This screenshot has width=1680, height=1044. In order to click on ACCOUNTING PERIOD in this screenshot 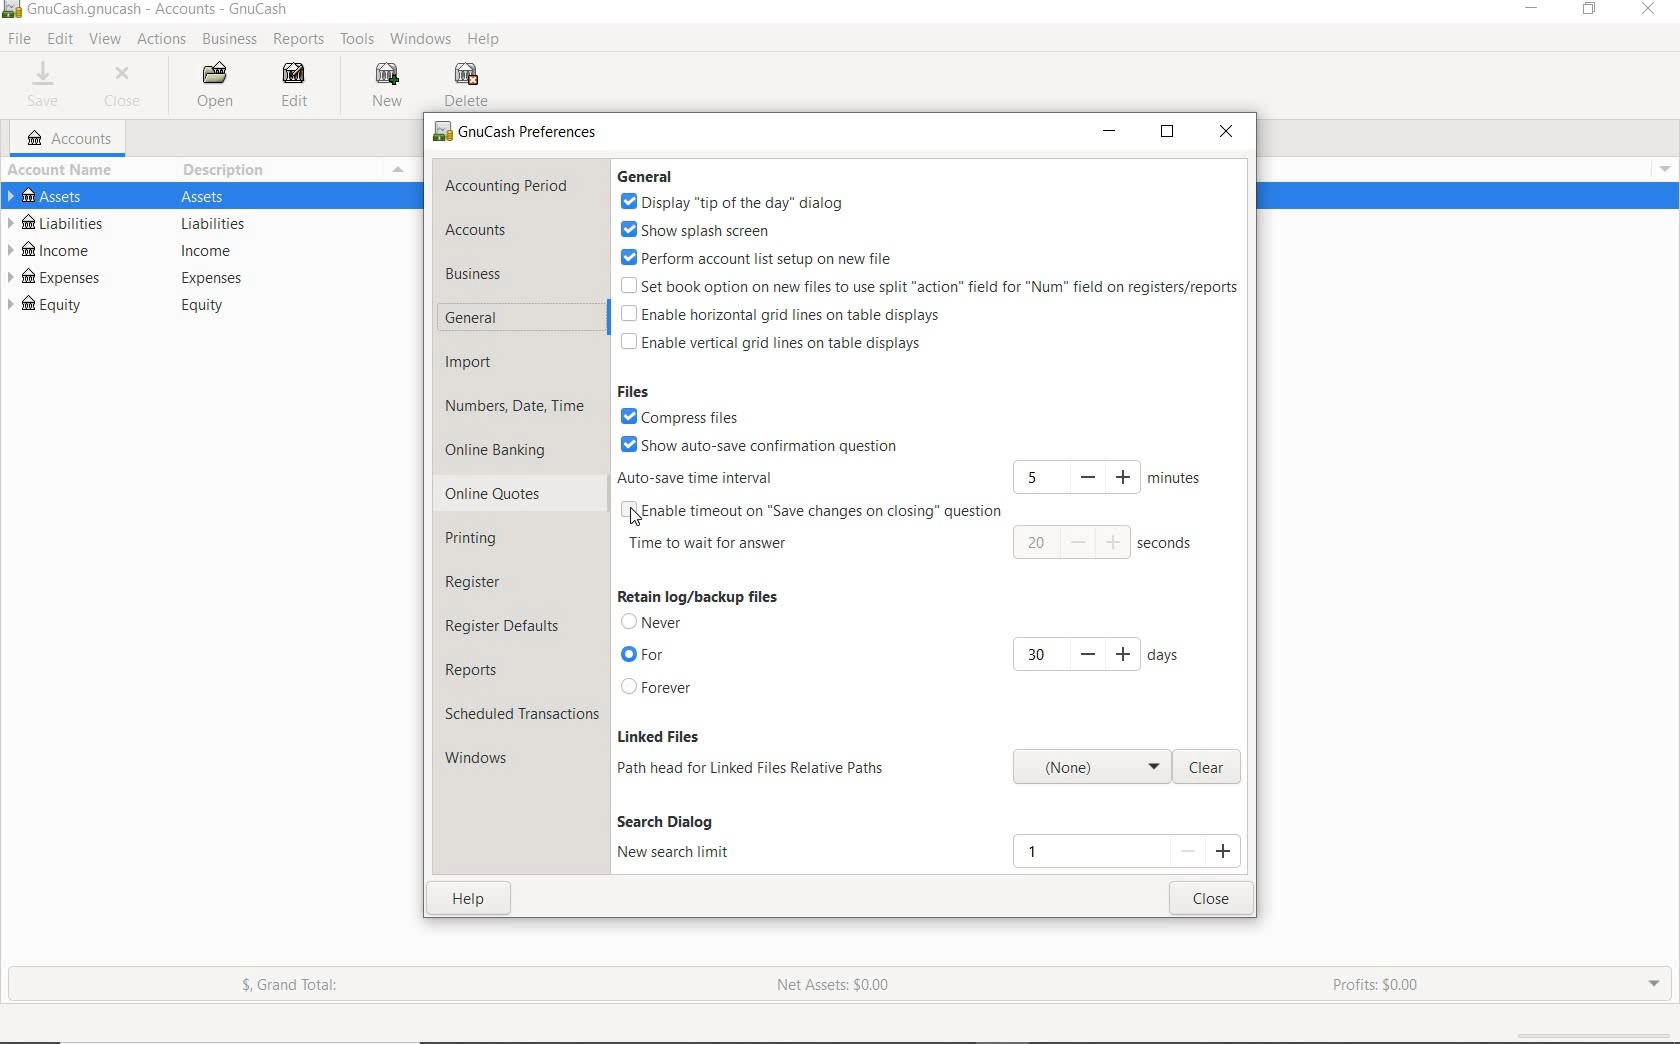, I will do `click(509, 186)`.